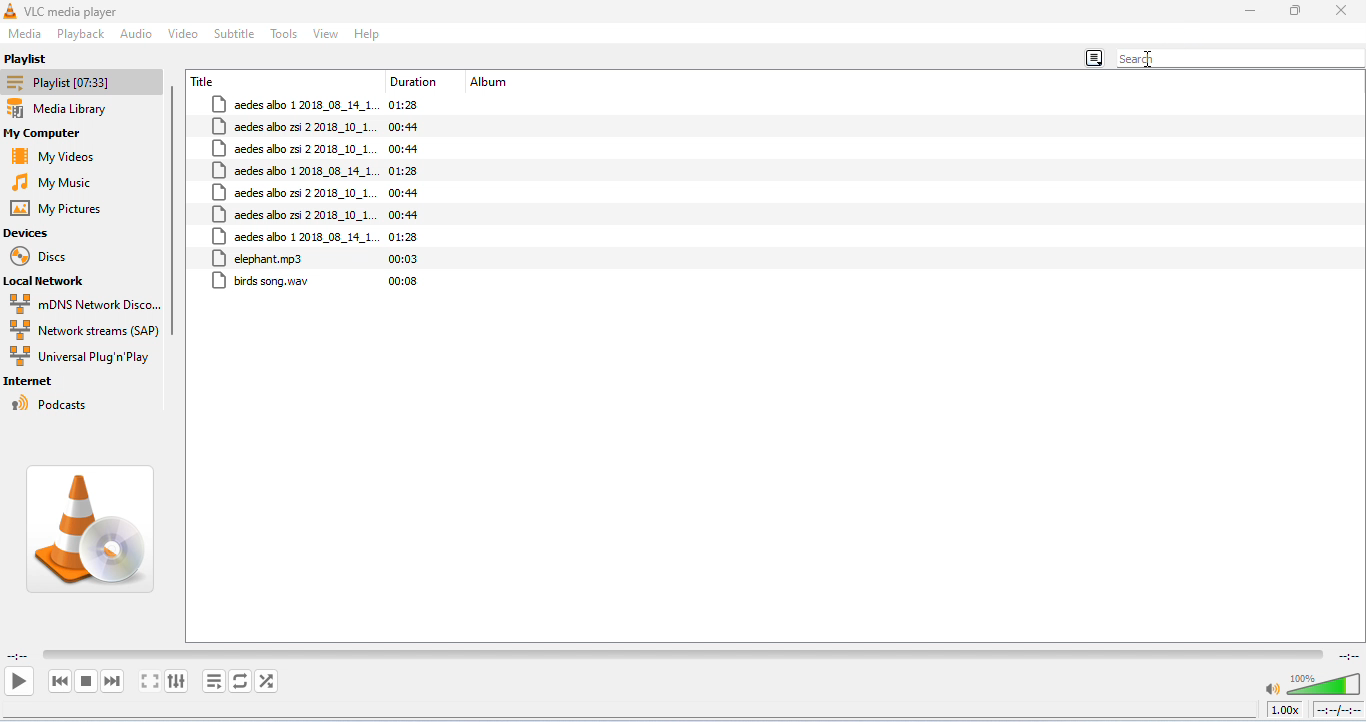 The height and width of the screenshot is (722, 1366). Describe the element at coordinates (74, 11) in the screenshot. I see `VLC media player` at that location.